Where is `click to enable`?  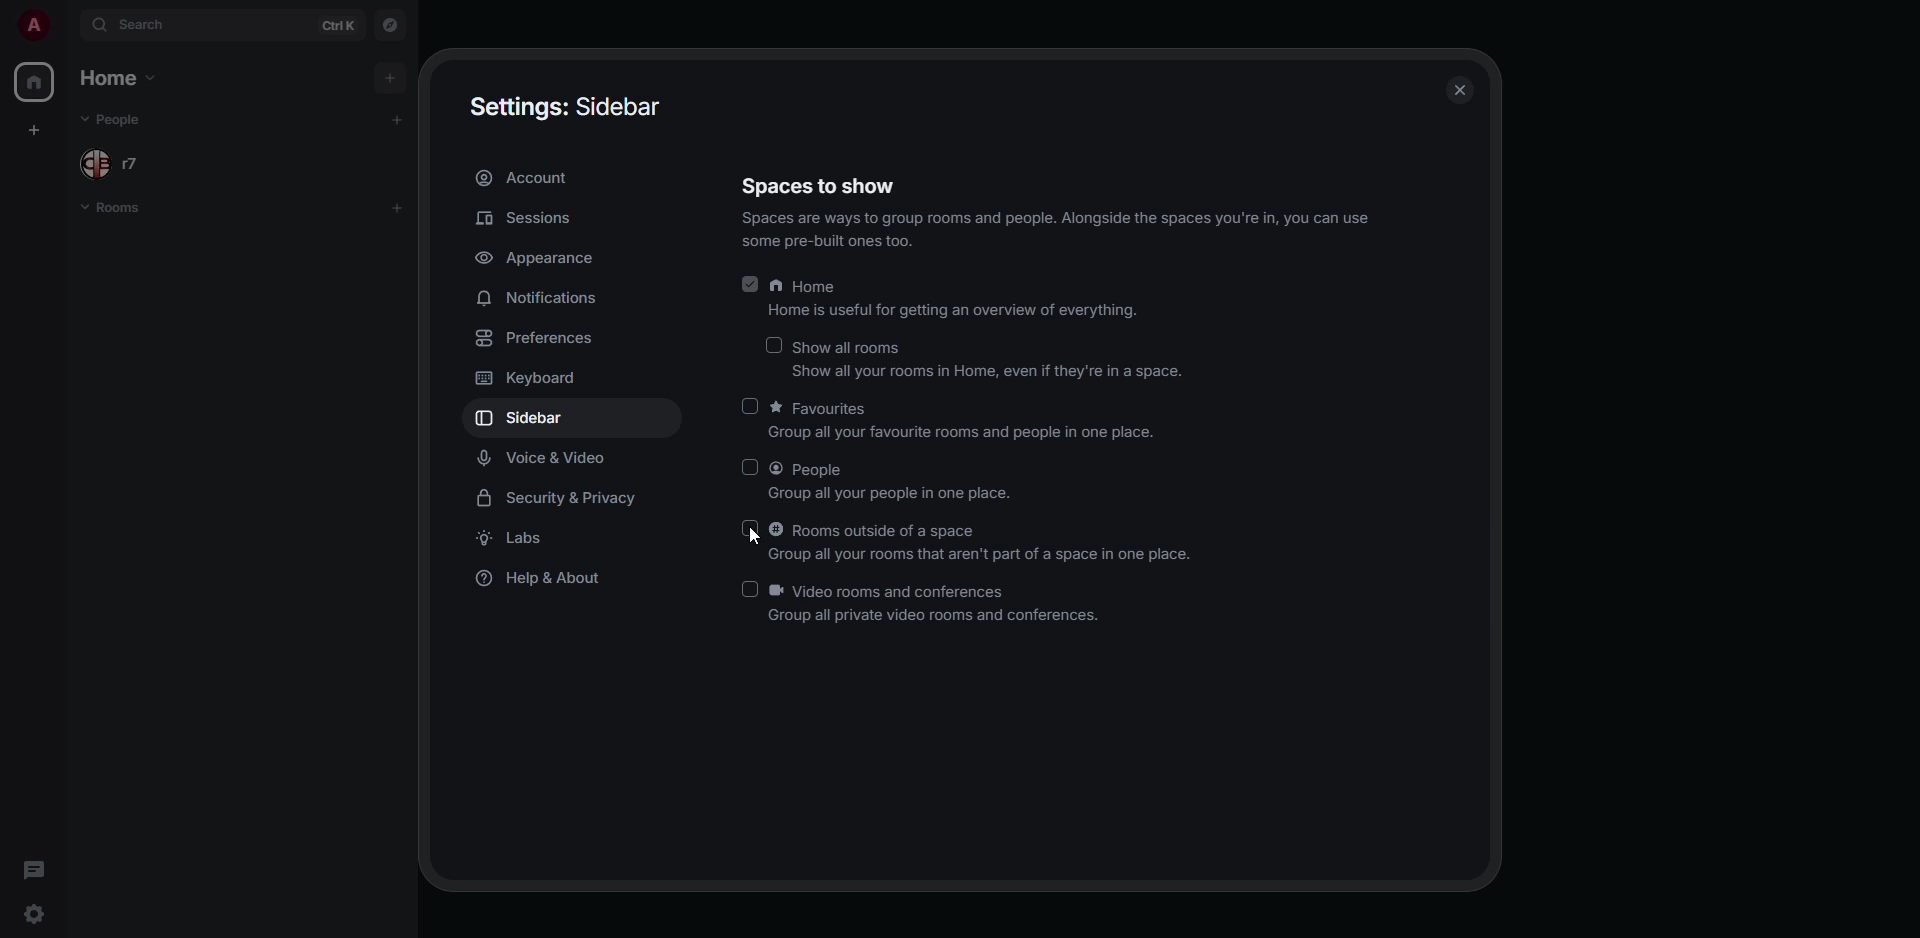 click to enable is located at coordinates (770, 344).